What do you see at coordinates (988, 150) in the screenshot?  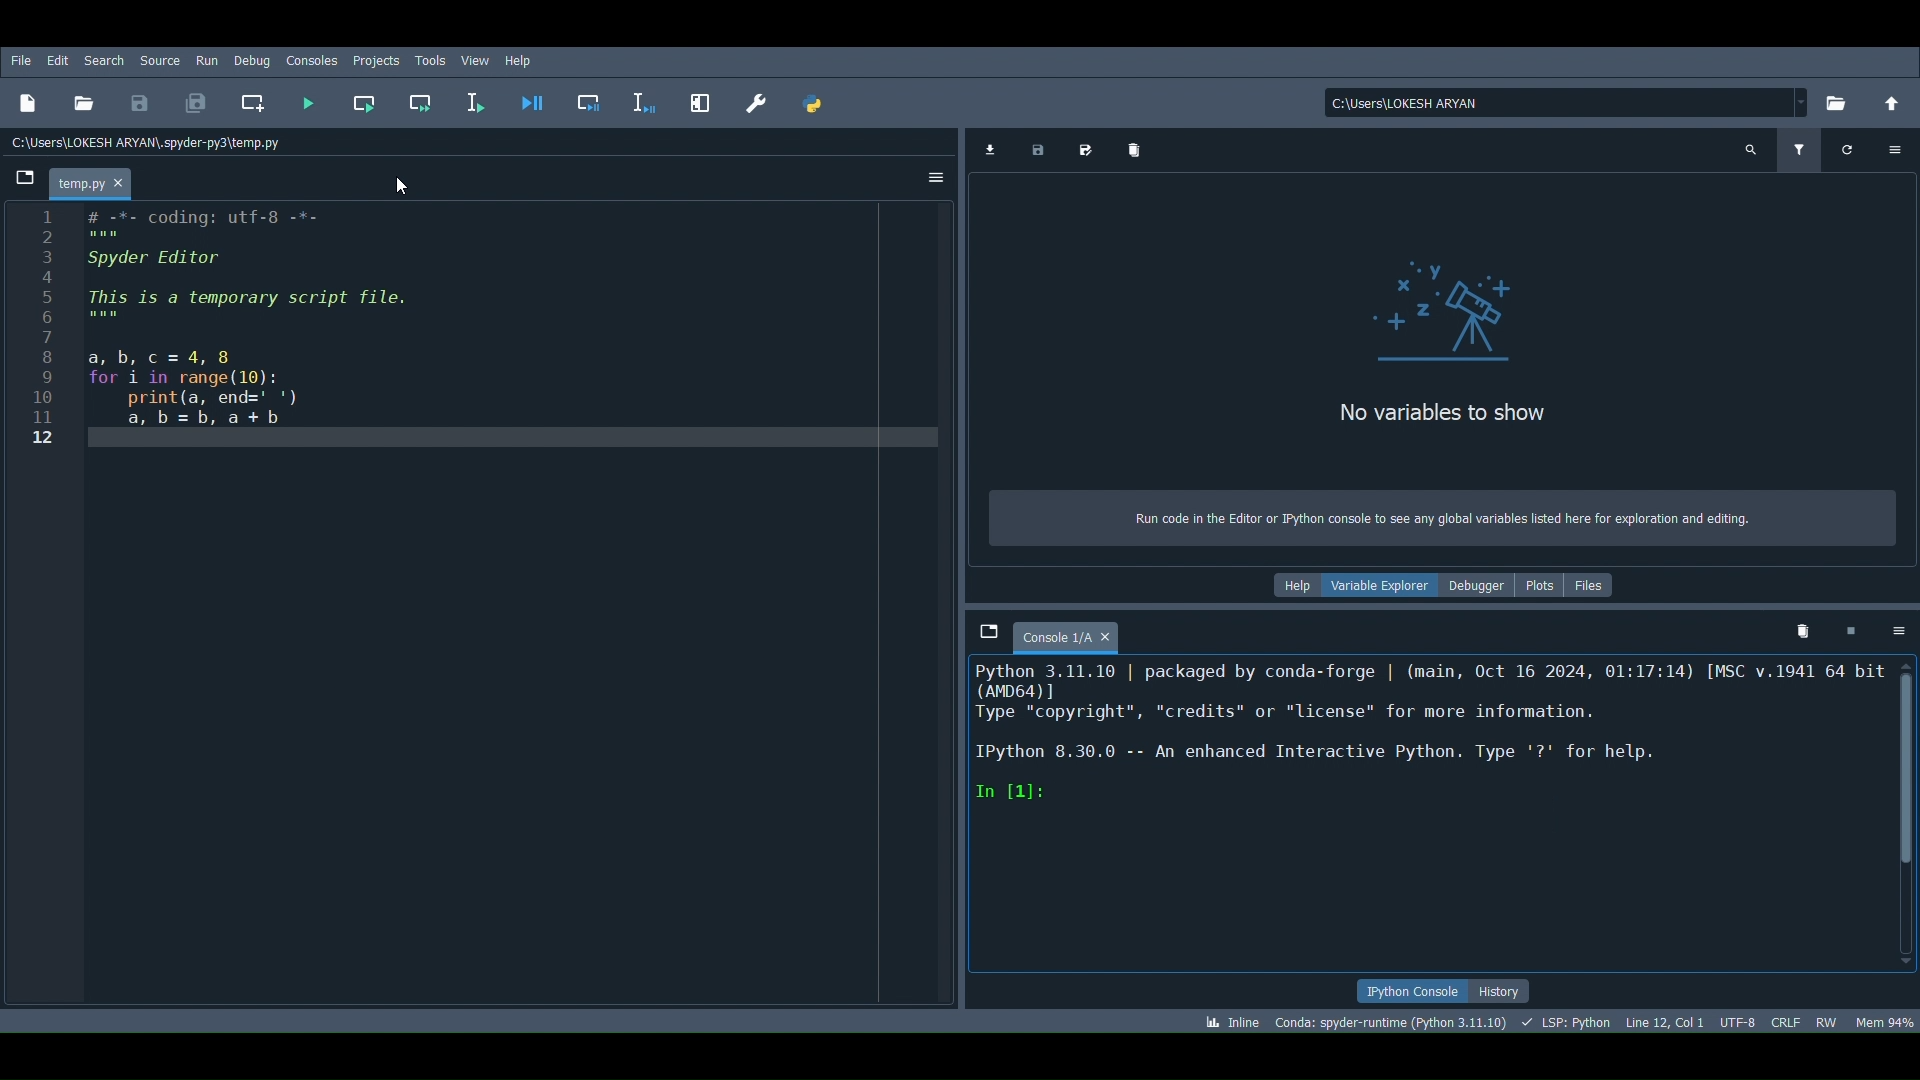 I see `Import data` at bounding box center [988, 150].